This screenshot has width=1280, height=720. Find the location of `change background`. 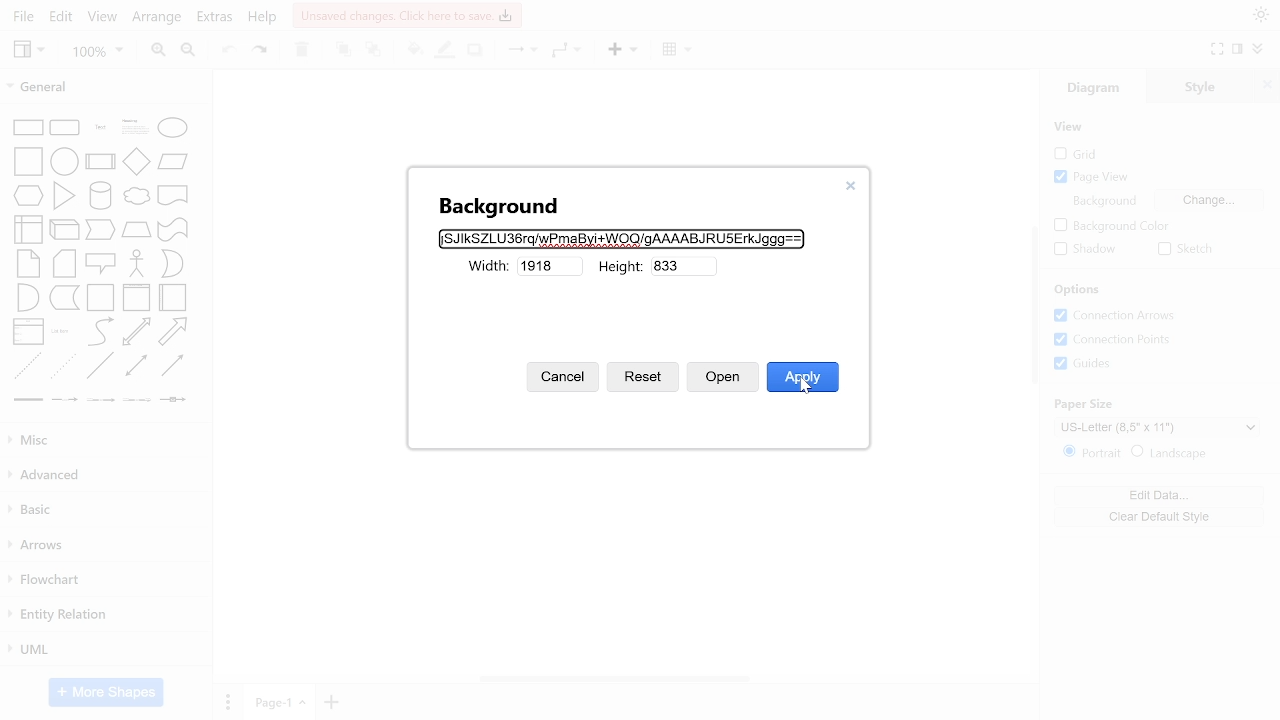

change background is located at coordinates (1209, 200).